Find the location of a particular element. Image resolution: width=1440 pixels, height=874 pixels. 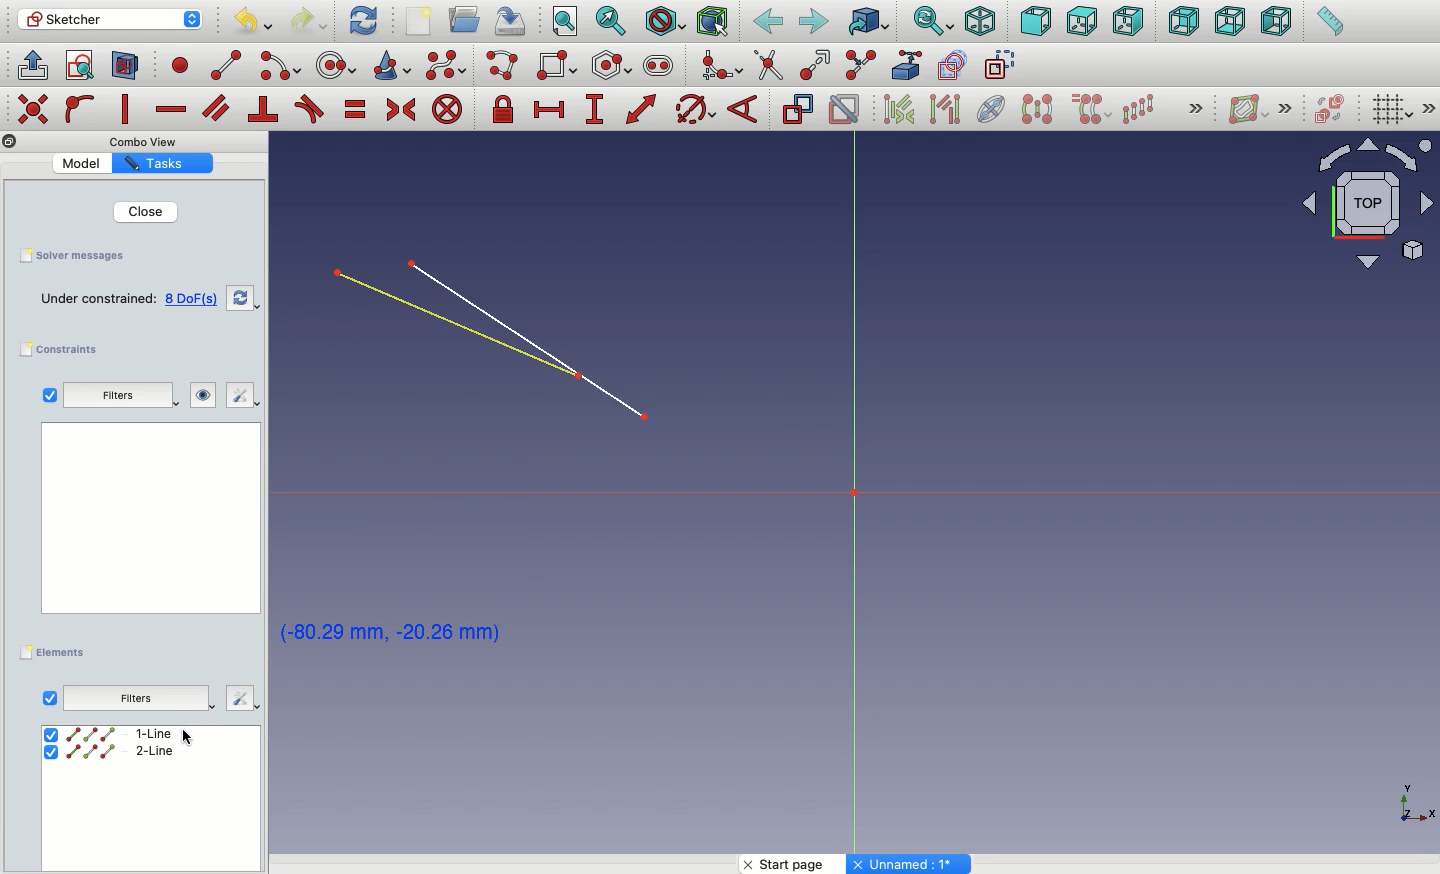

Measure is located at coordinates (1328, 23).